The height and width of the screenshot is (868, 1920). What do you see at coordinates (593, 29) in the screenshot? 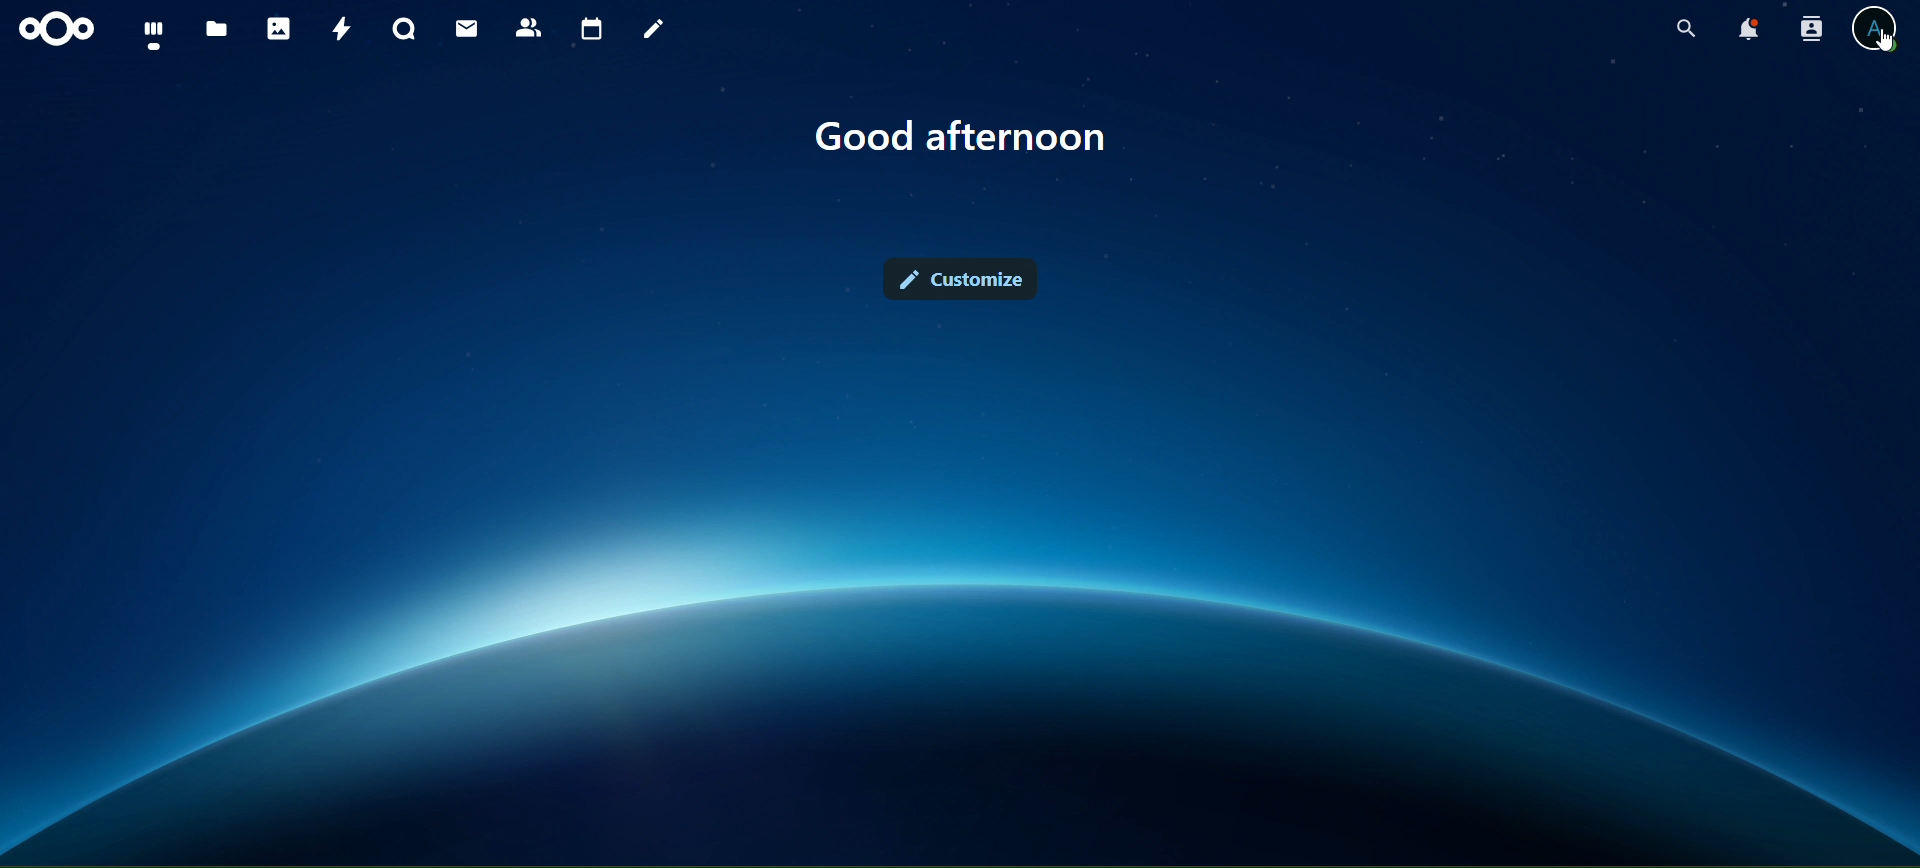
I see `calendar` at bounding box center [593, 29].